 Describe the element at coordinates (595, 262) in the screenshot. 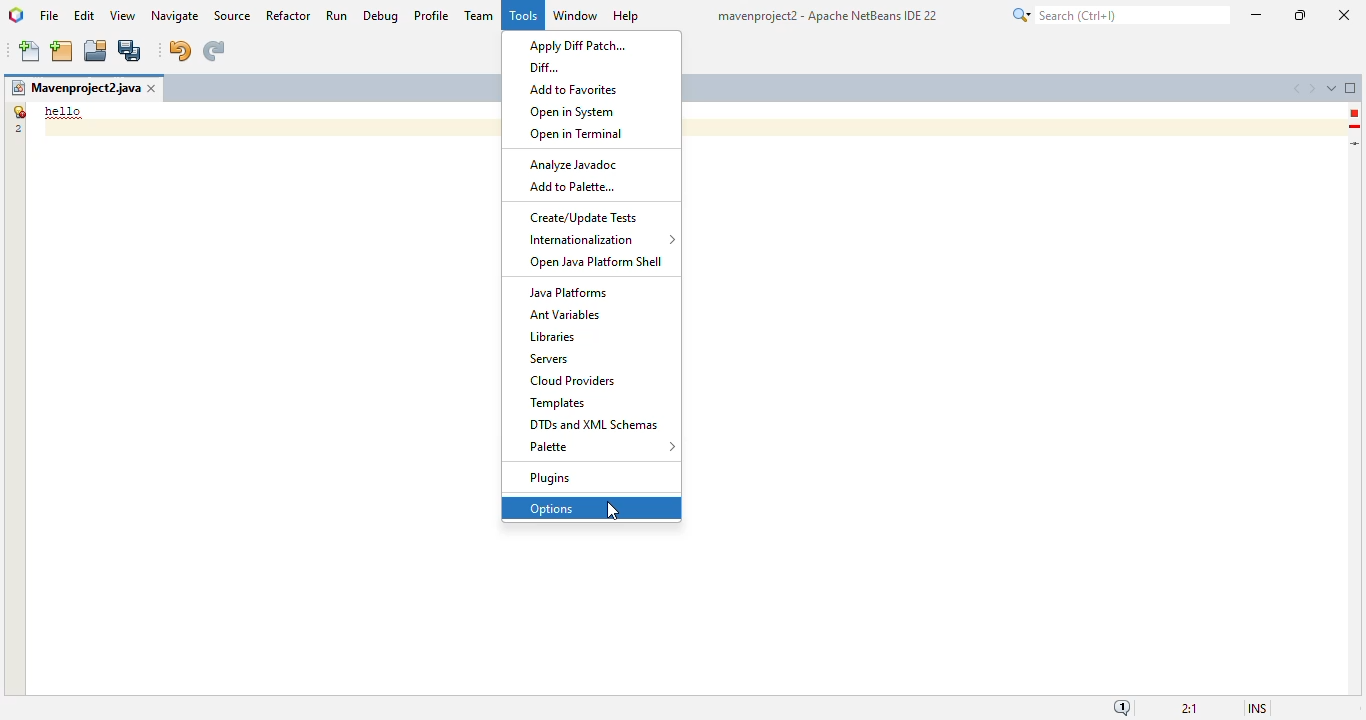

I see `open java platform shell` at that location.